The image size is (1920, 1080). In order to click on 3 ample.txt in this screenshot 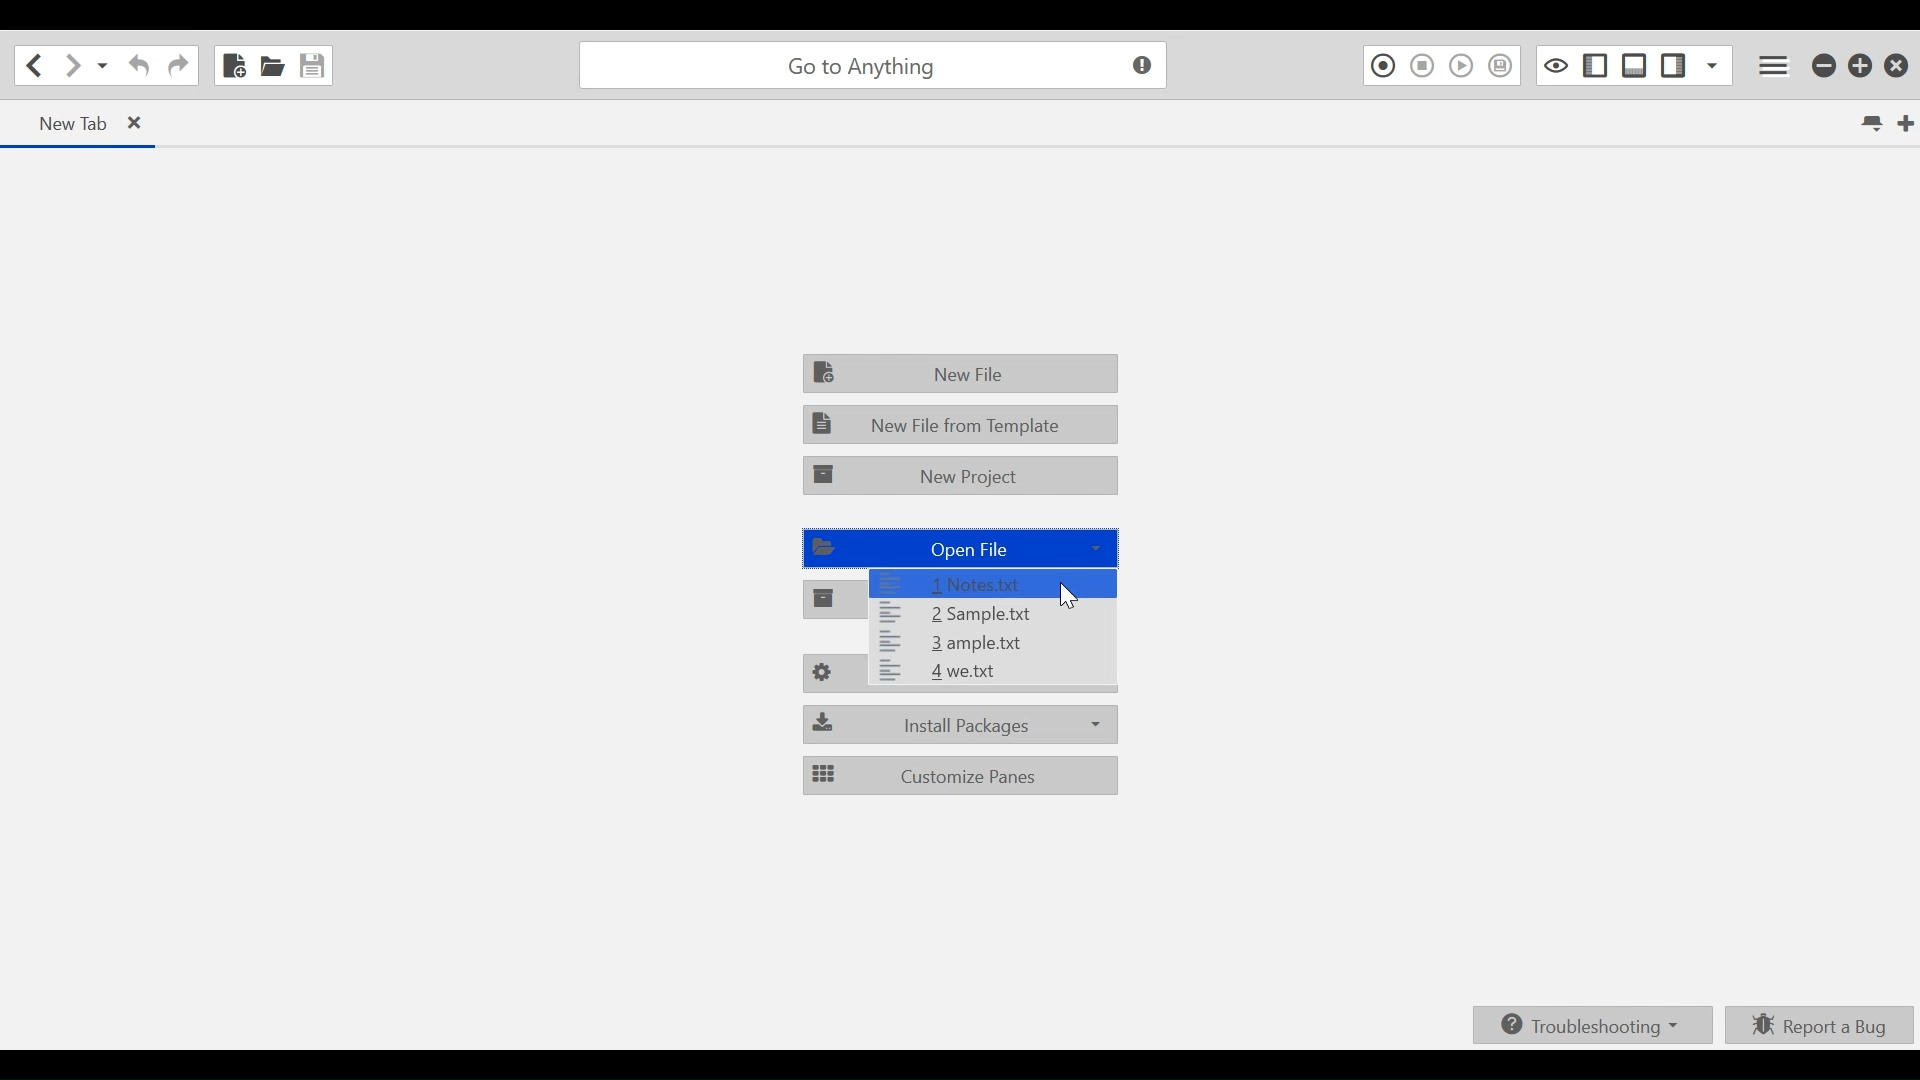, I will do `click(989, 644)`.